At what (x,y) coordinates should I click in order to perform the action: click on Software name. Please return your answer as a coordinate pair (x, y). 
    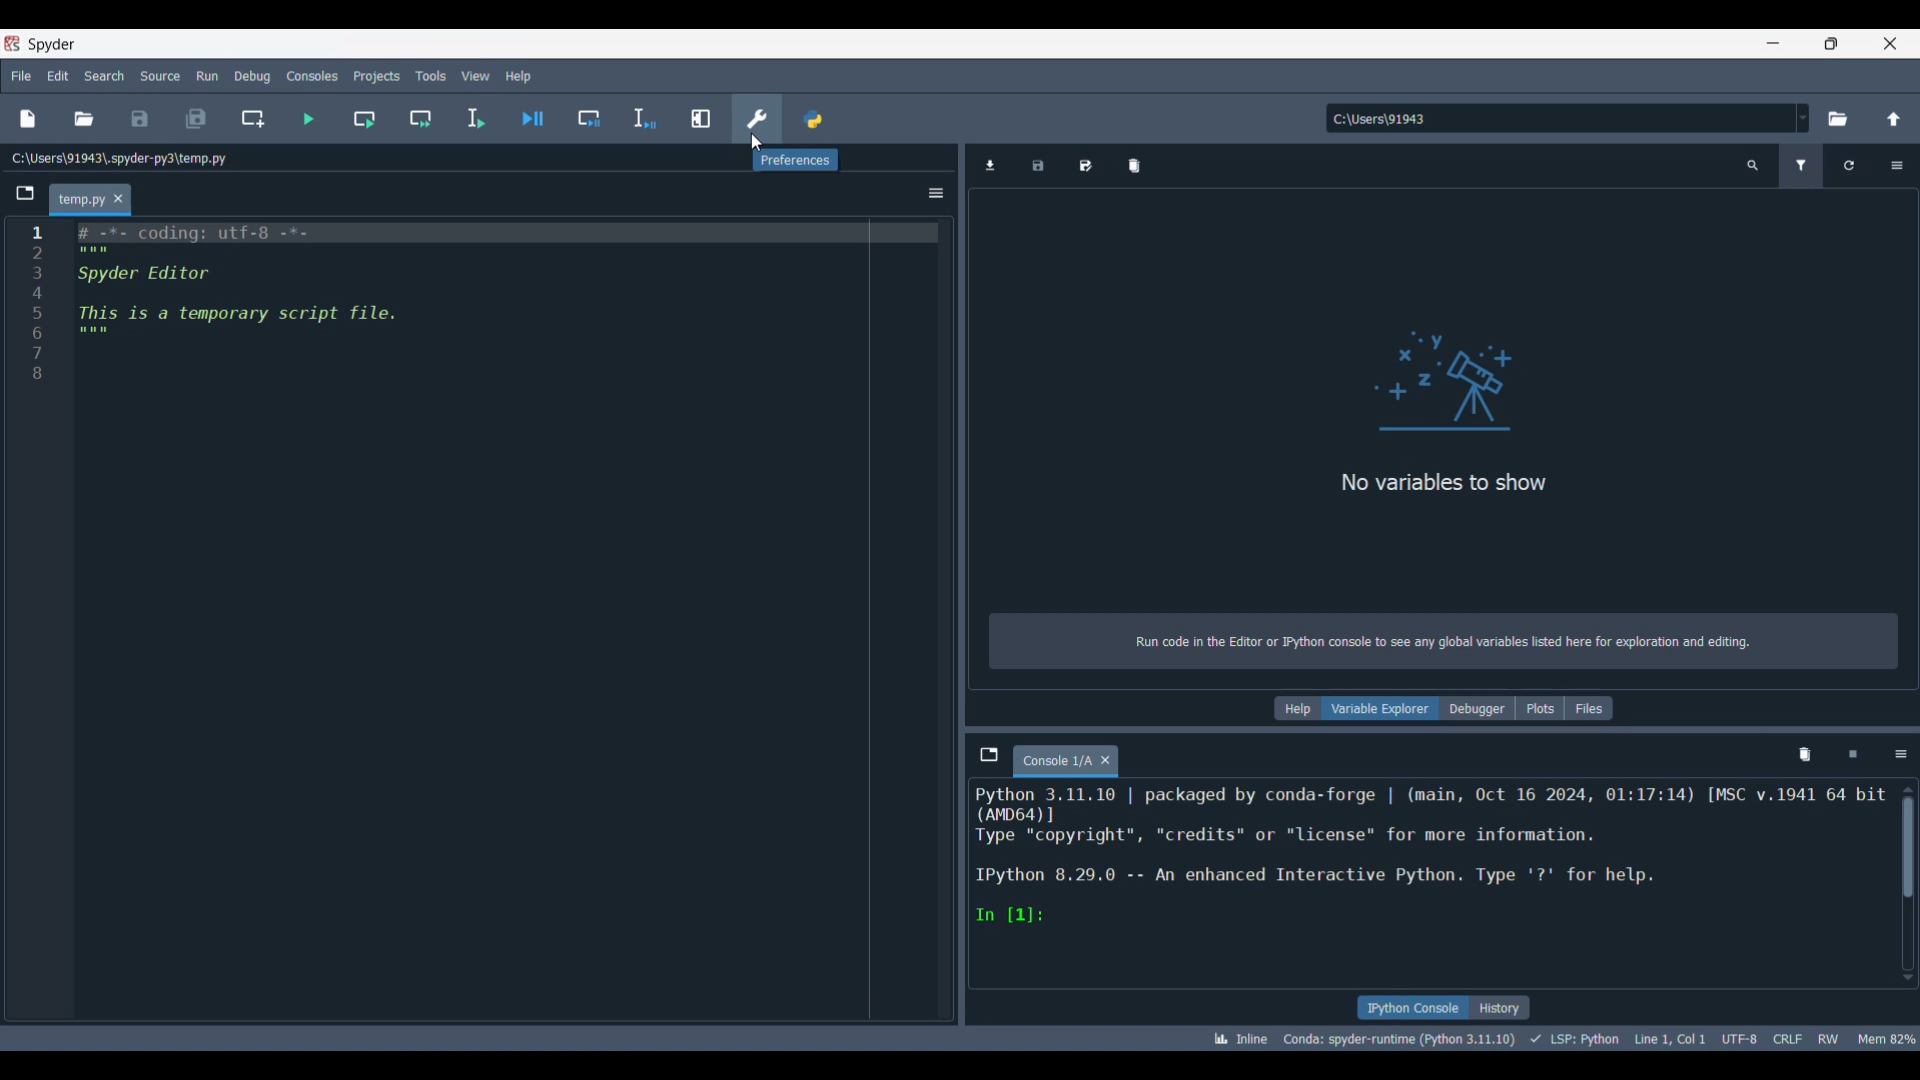
    Looking at the image, I should click on (52, 45).